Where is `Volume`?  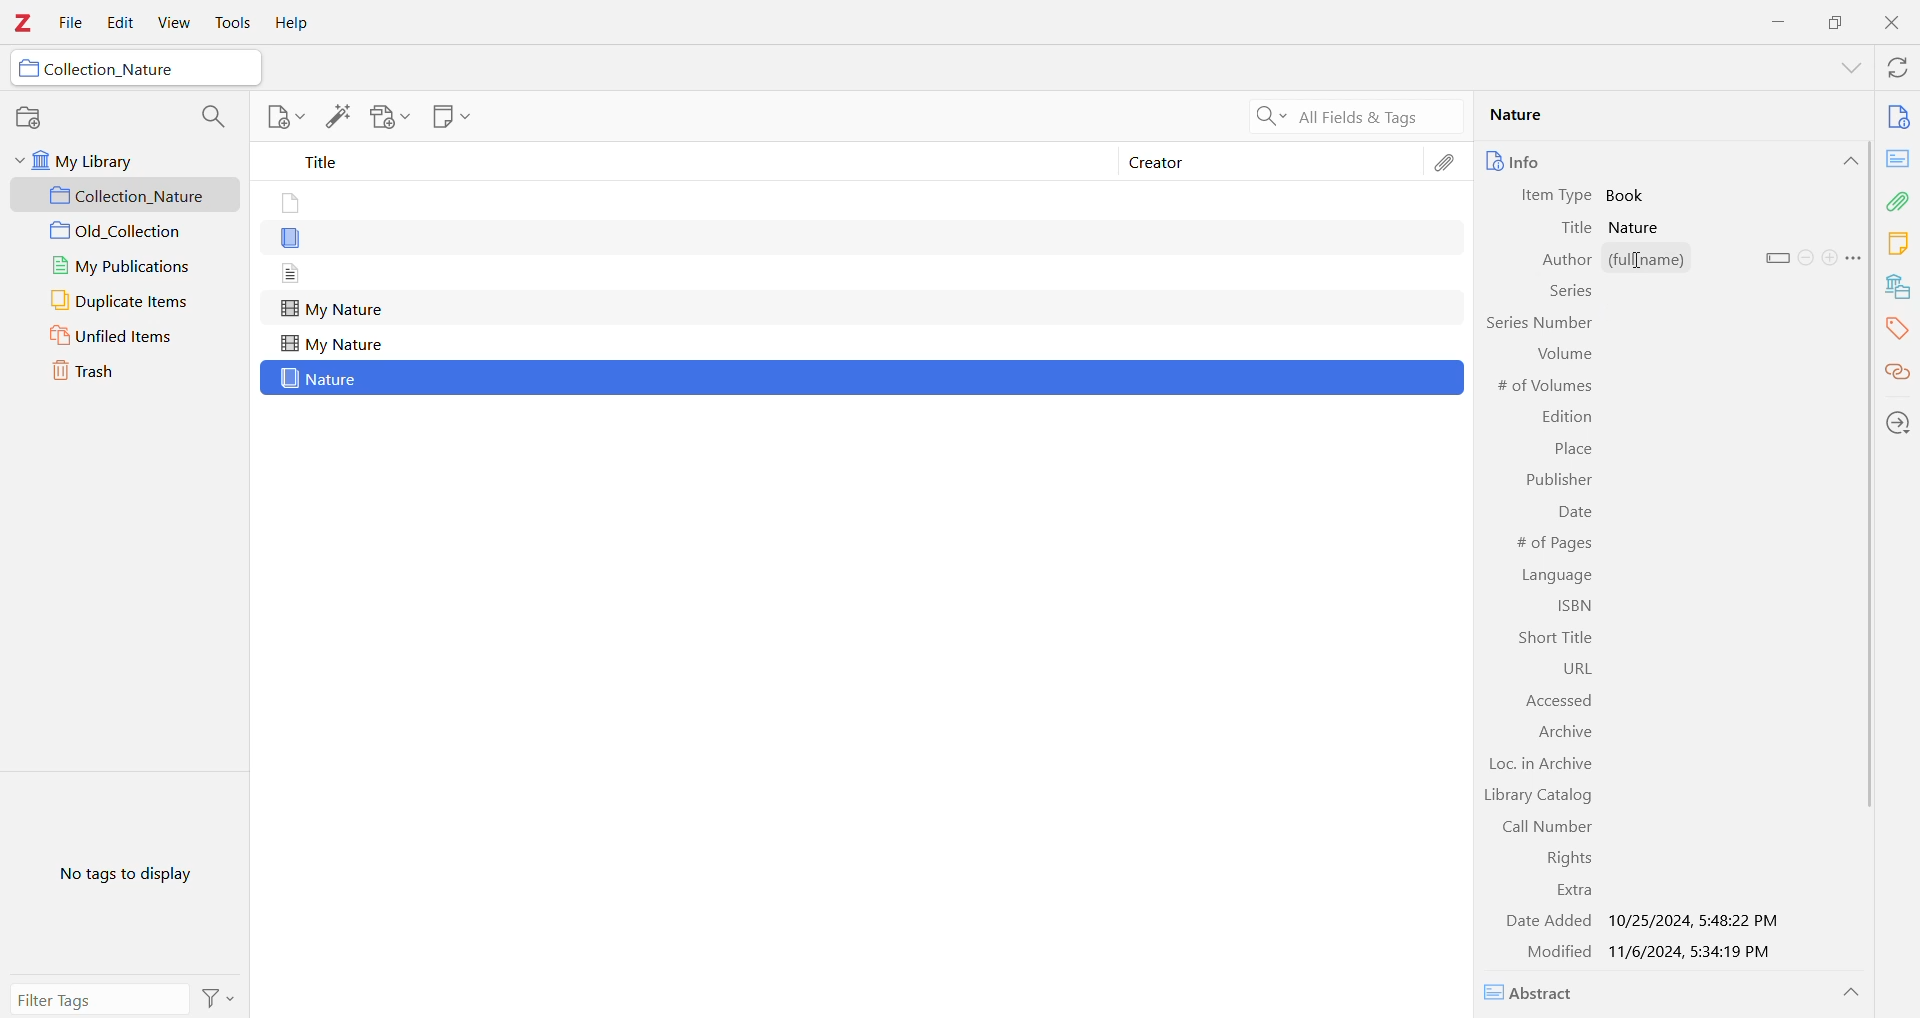 Volume is located at coordinates (1562, 353).